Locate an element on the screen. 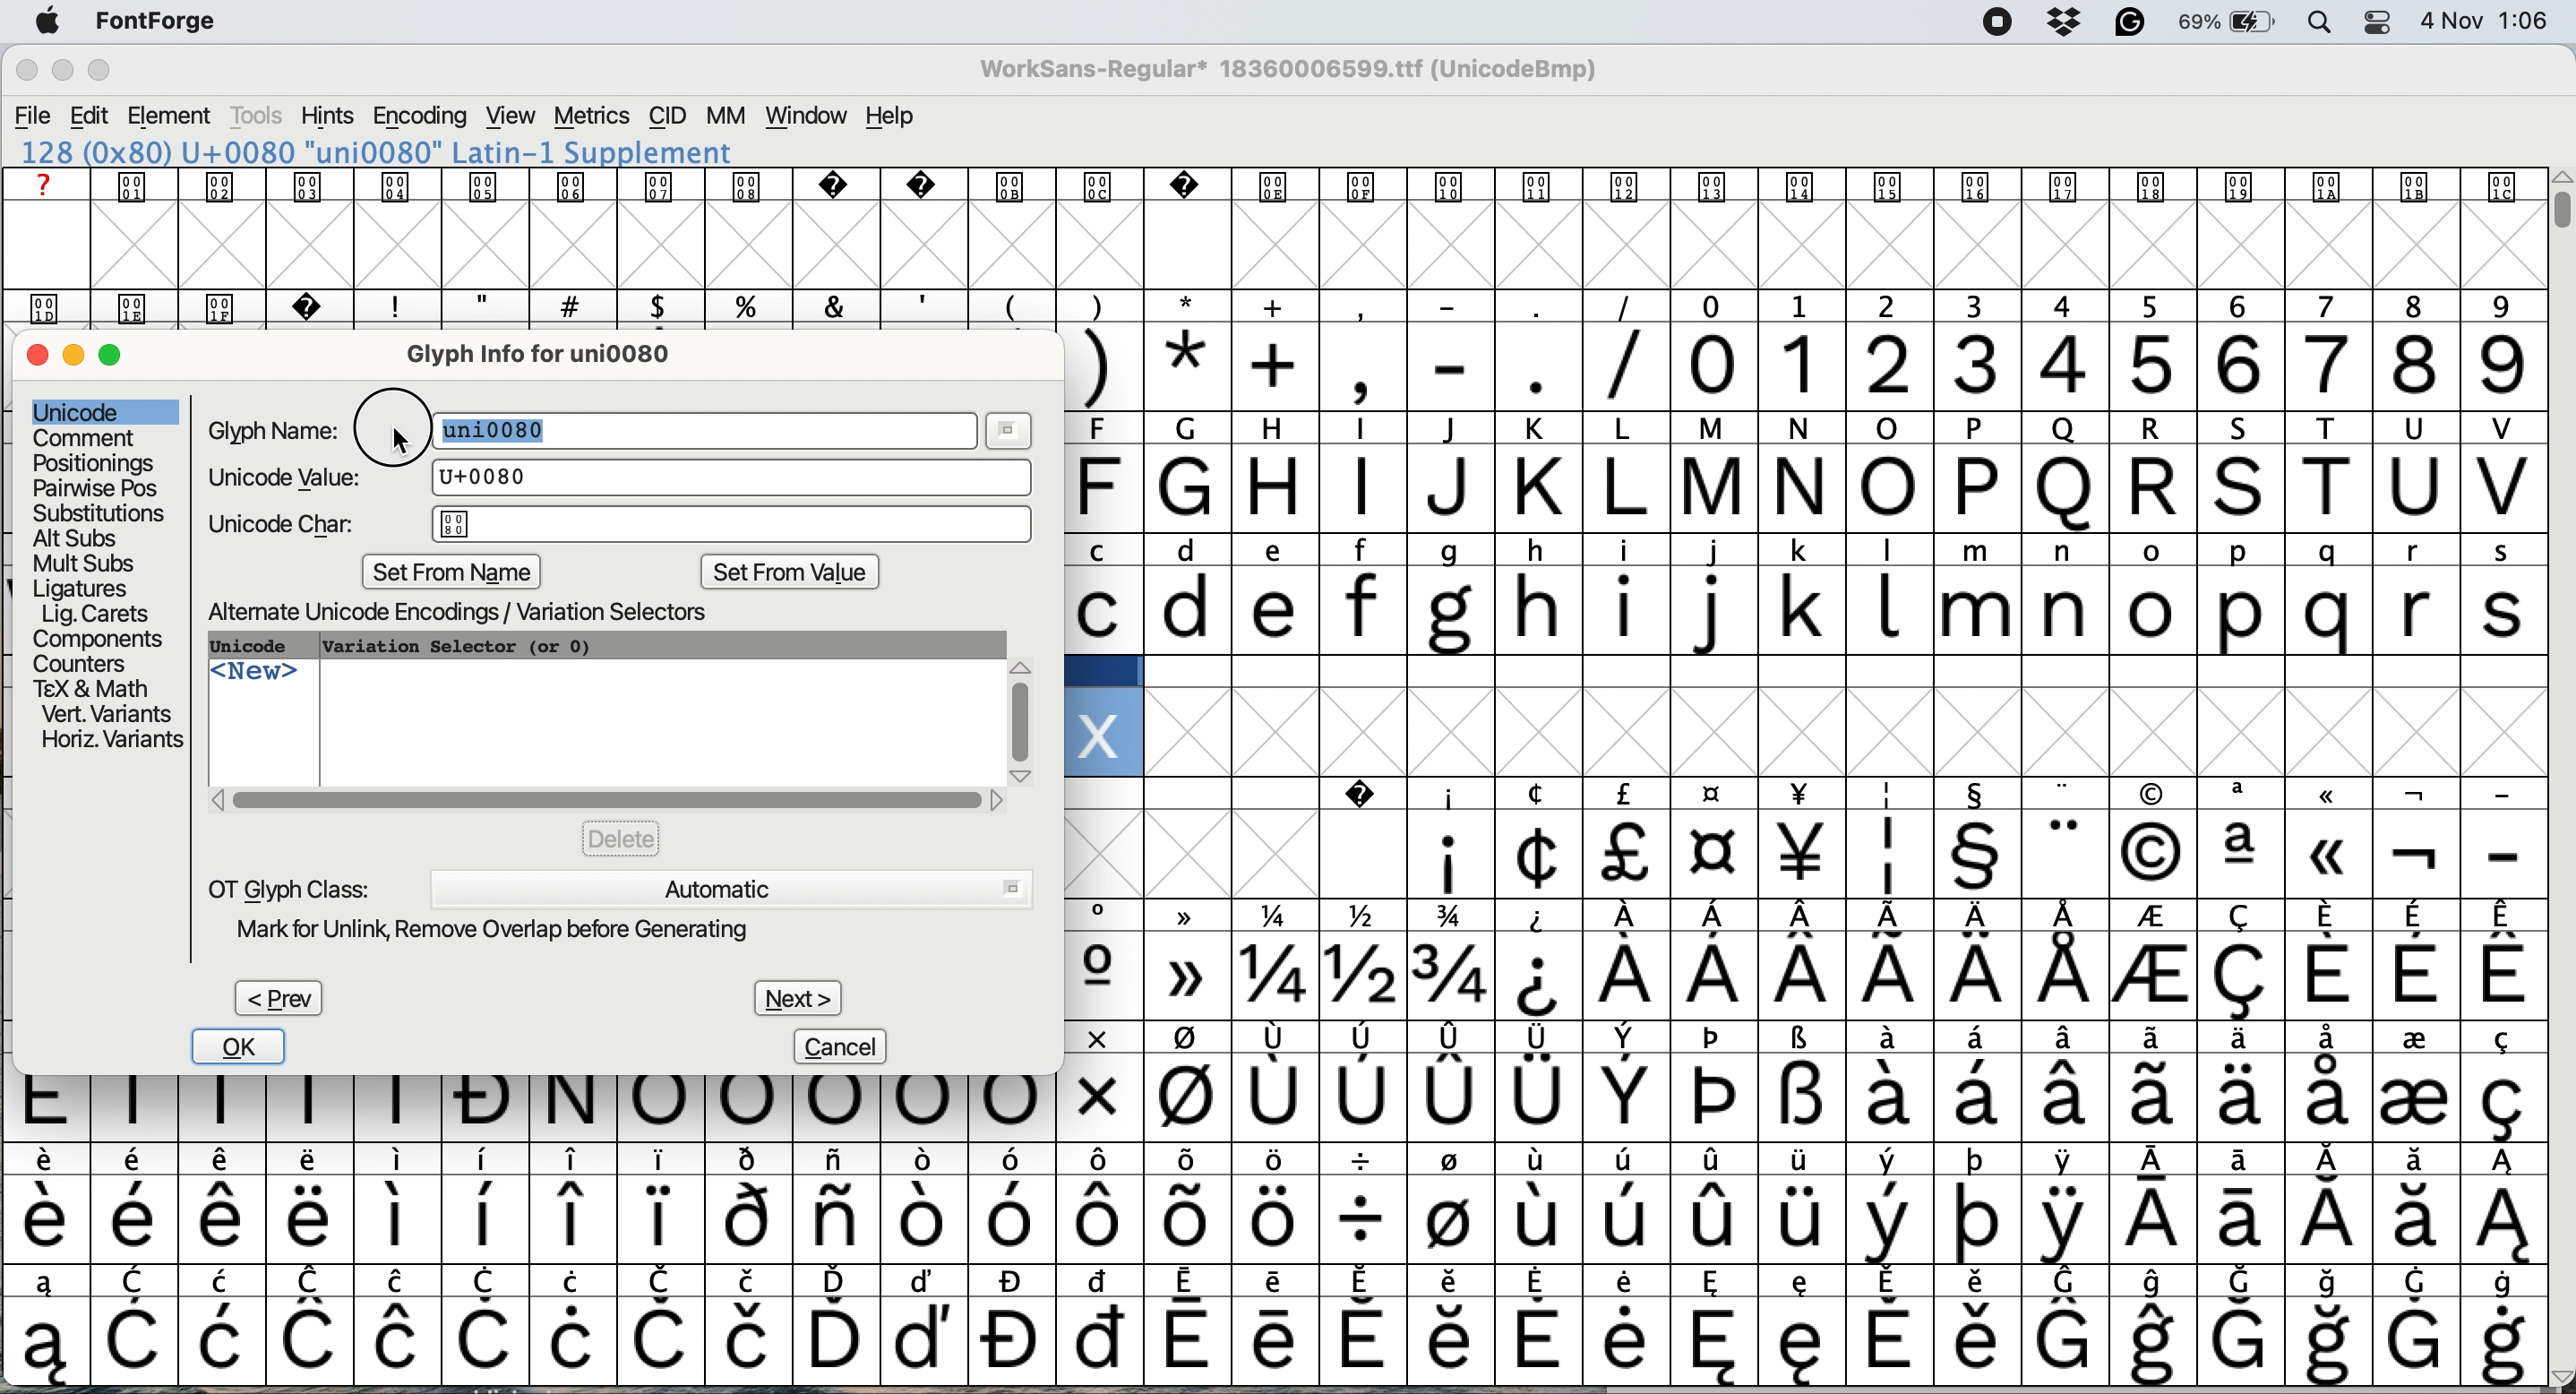  text is located at coordinates (1267, 186).